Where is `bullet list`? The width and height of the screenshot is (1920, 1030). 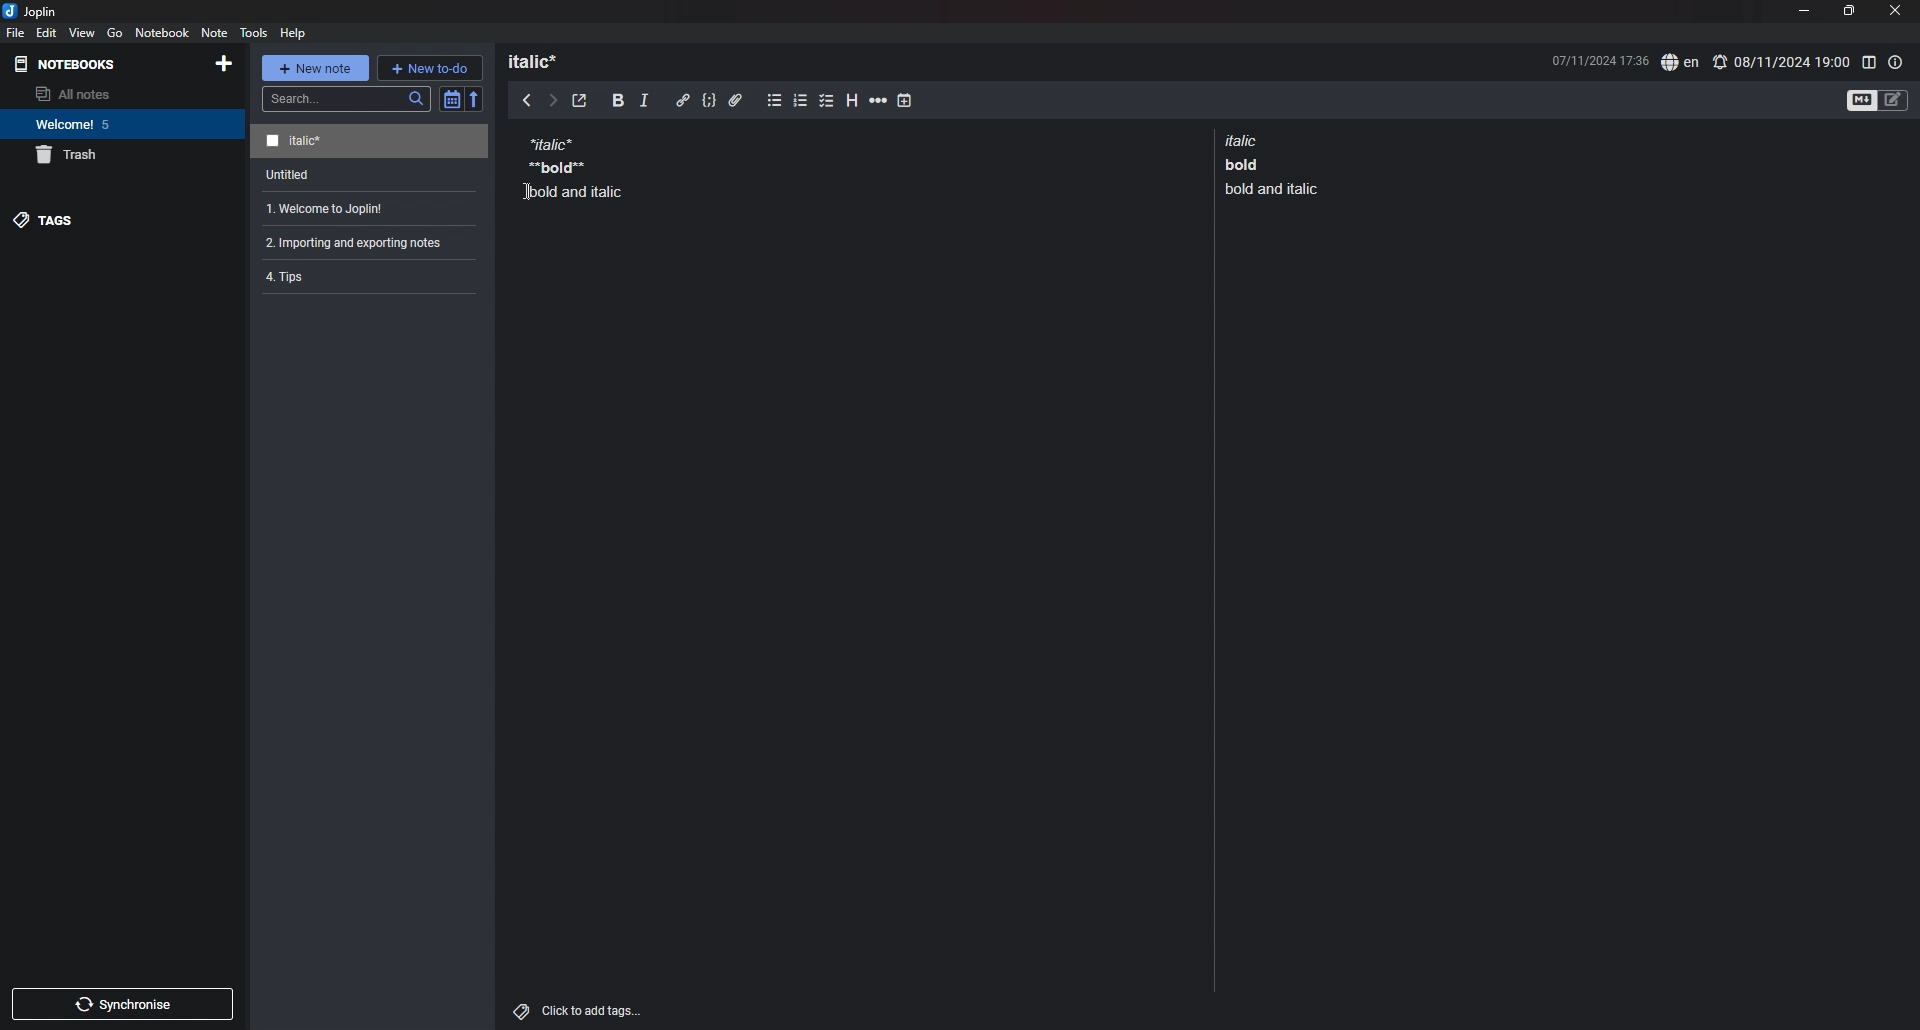
bullet list is located at coordinates (774, 101).